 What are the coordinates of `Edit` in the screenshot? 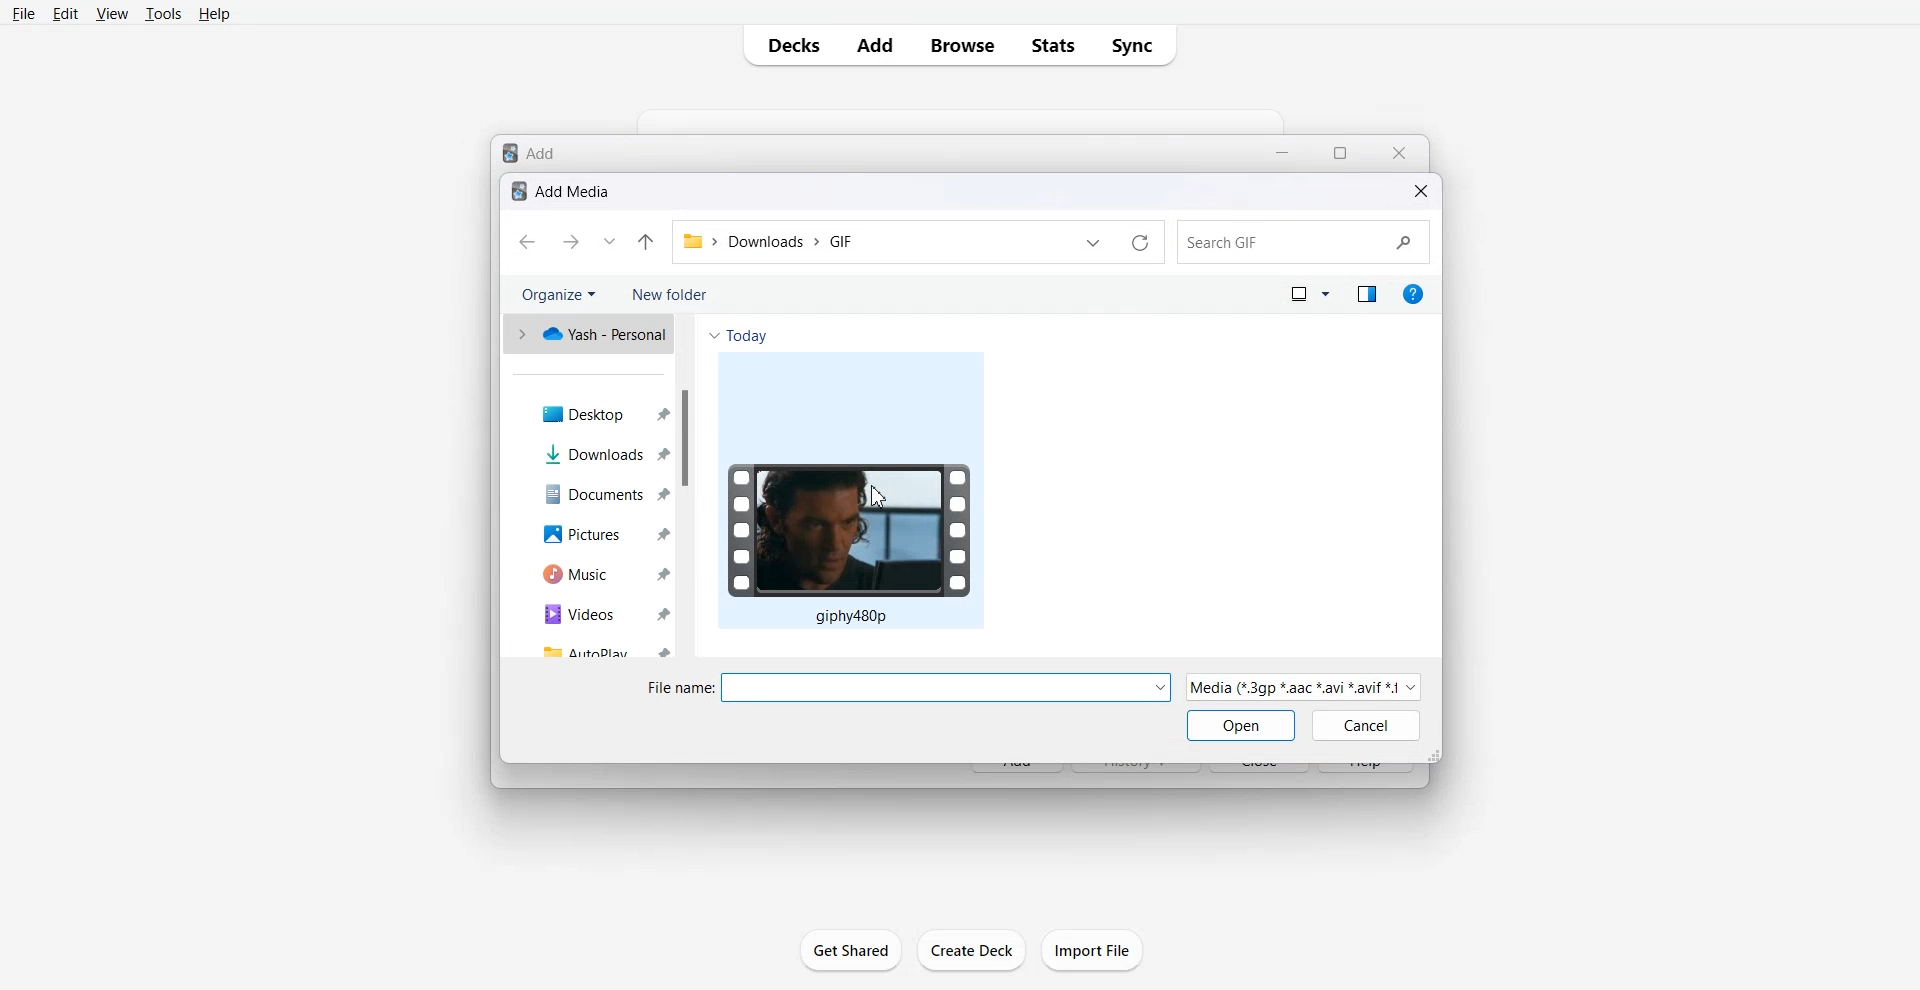 It's located at (66, 14).